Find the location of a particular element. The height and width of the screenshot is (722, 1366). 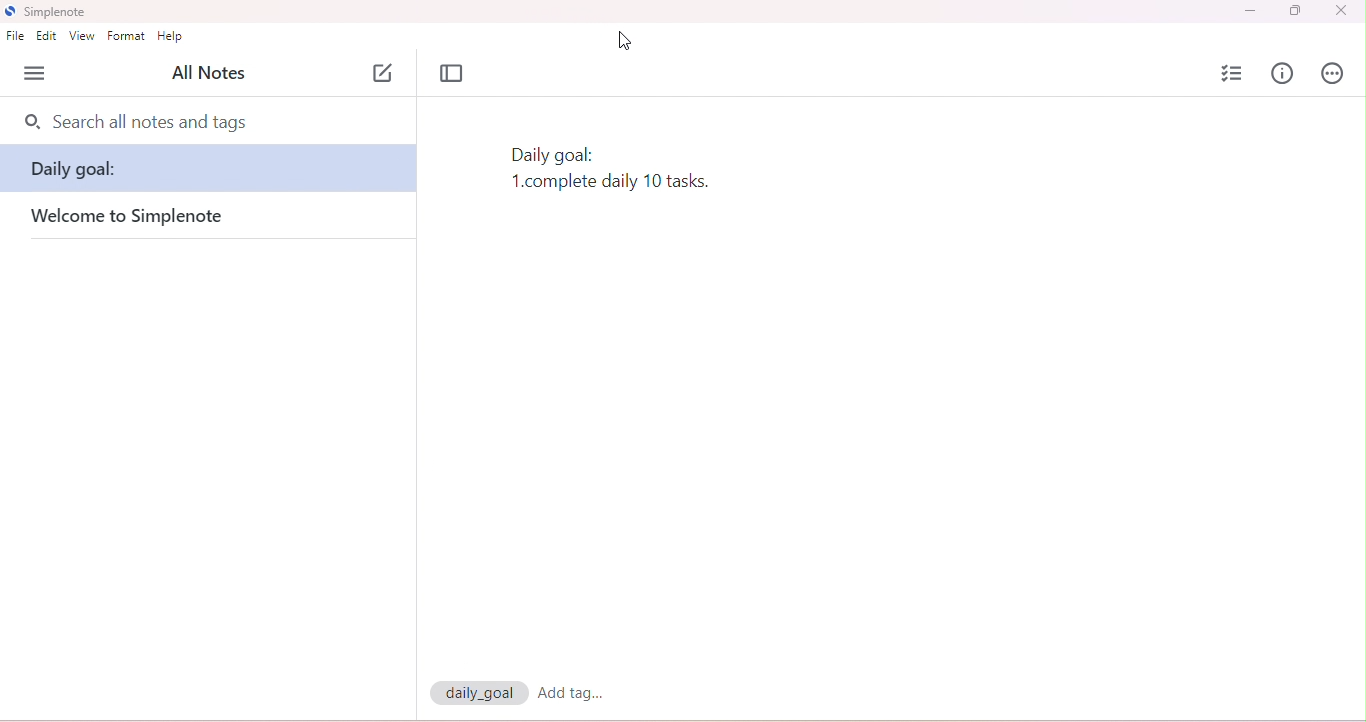

new note is located at coordinates (384, 73).